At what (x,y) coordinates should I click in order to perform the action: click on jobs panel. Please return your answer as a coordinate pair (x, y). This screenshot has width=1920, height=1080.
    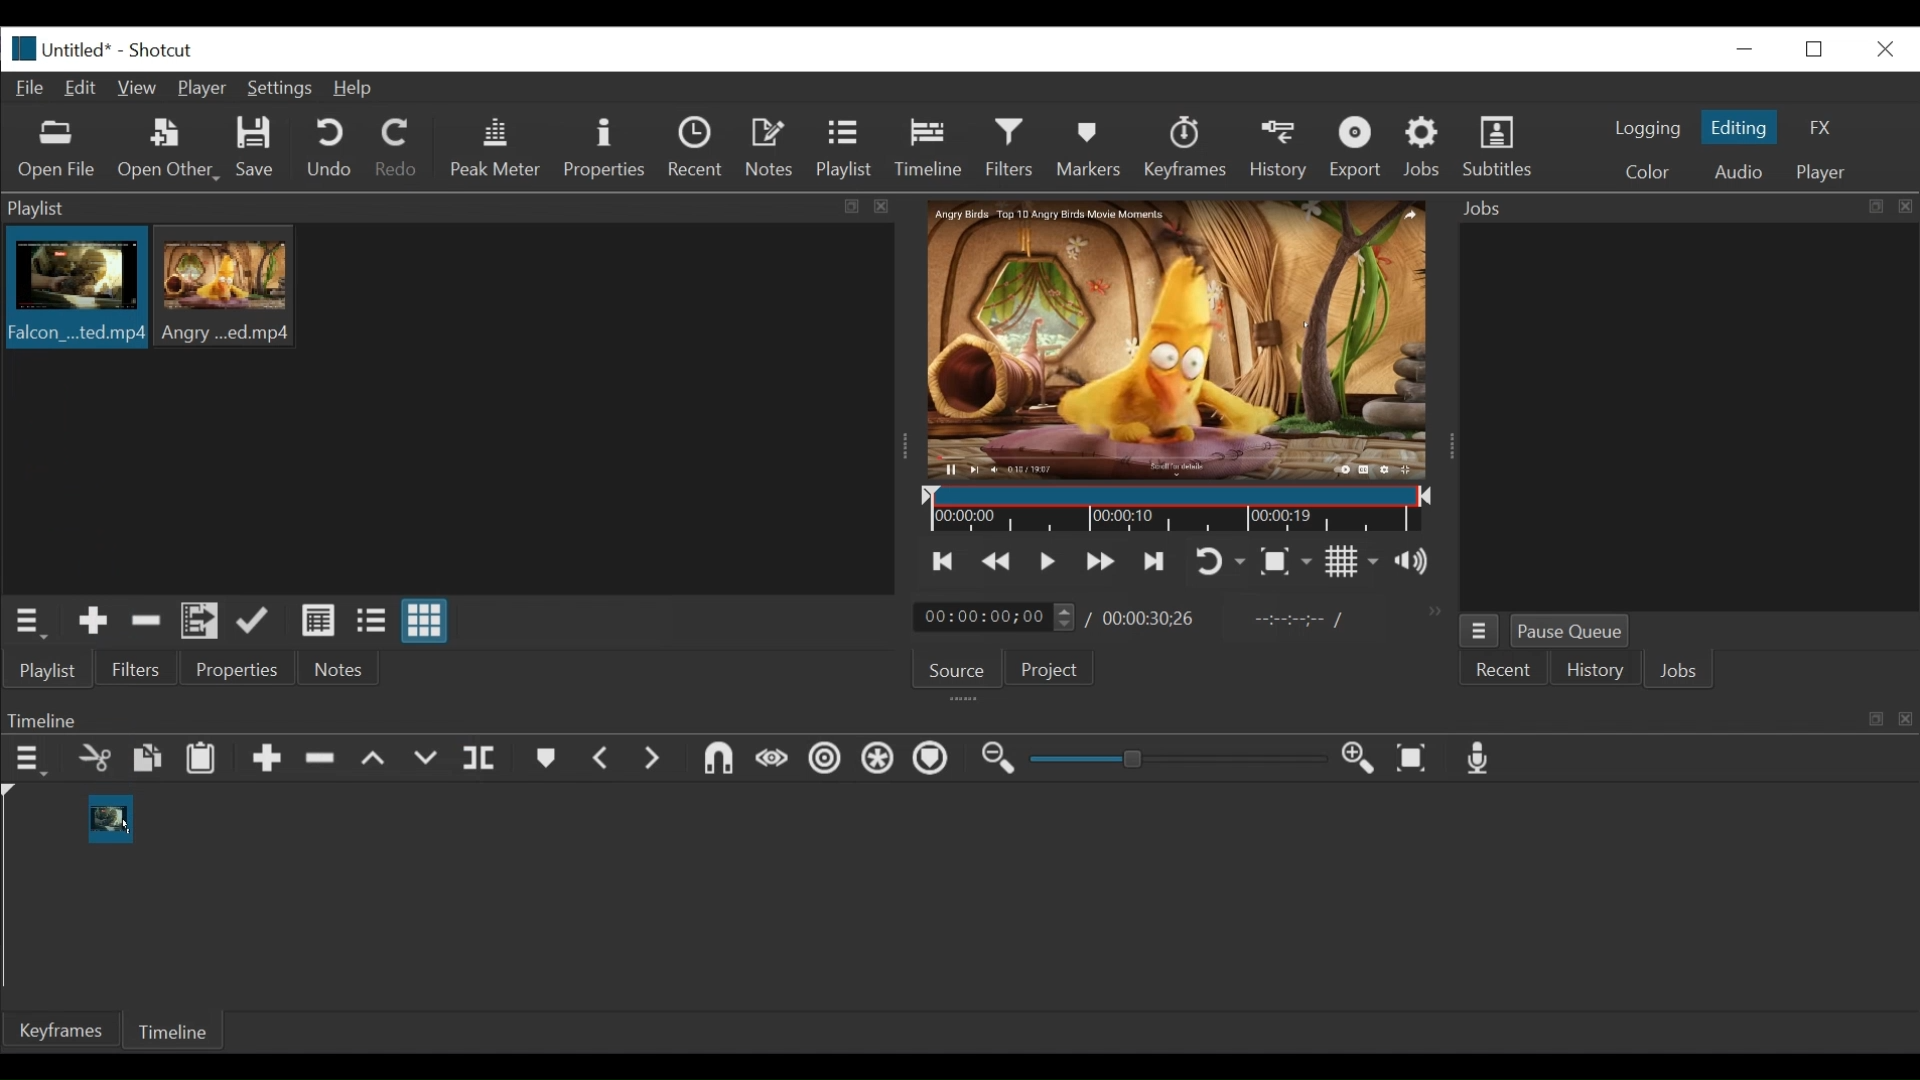
    Looking at the image, I should click on (1688, 416).